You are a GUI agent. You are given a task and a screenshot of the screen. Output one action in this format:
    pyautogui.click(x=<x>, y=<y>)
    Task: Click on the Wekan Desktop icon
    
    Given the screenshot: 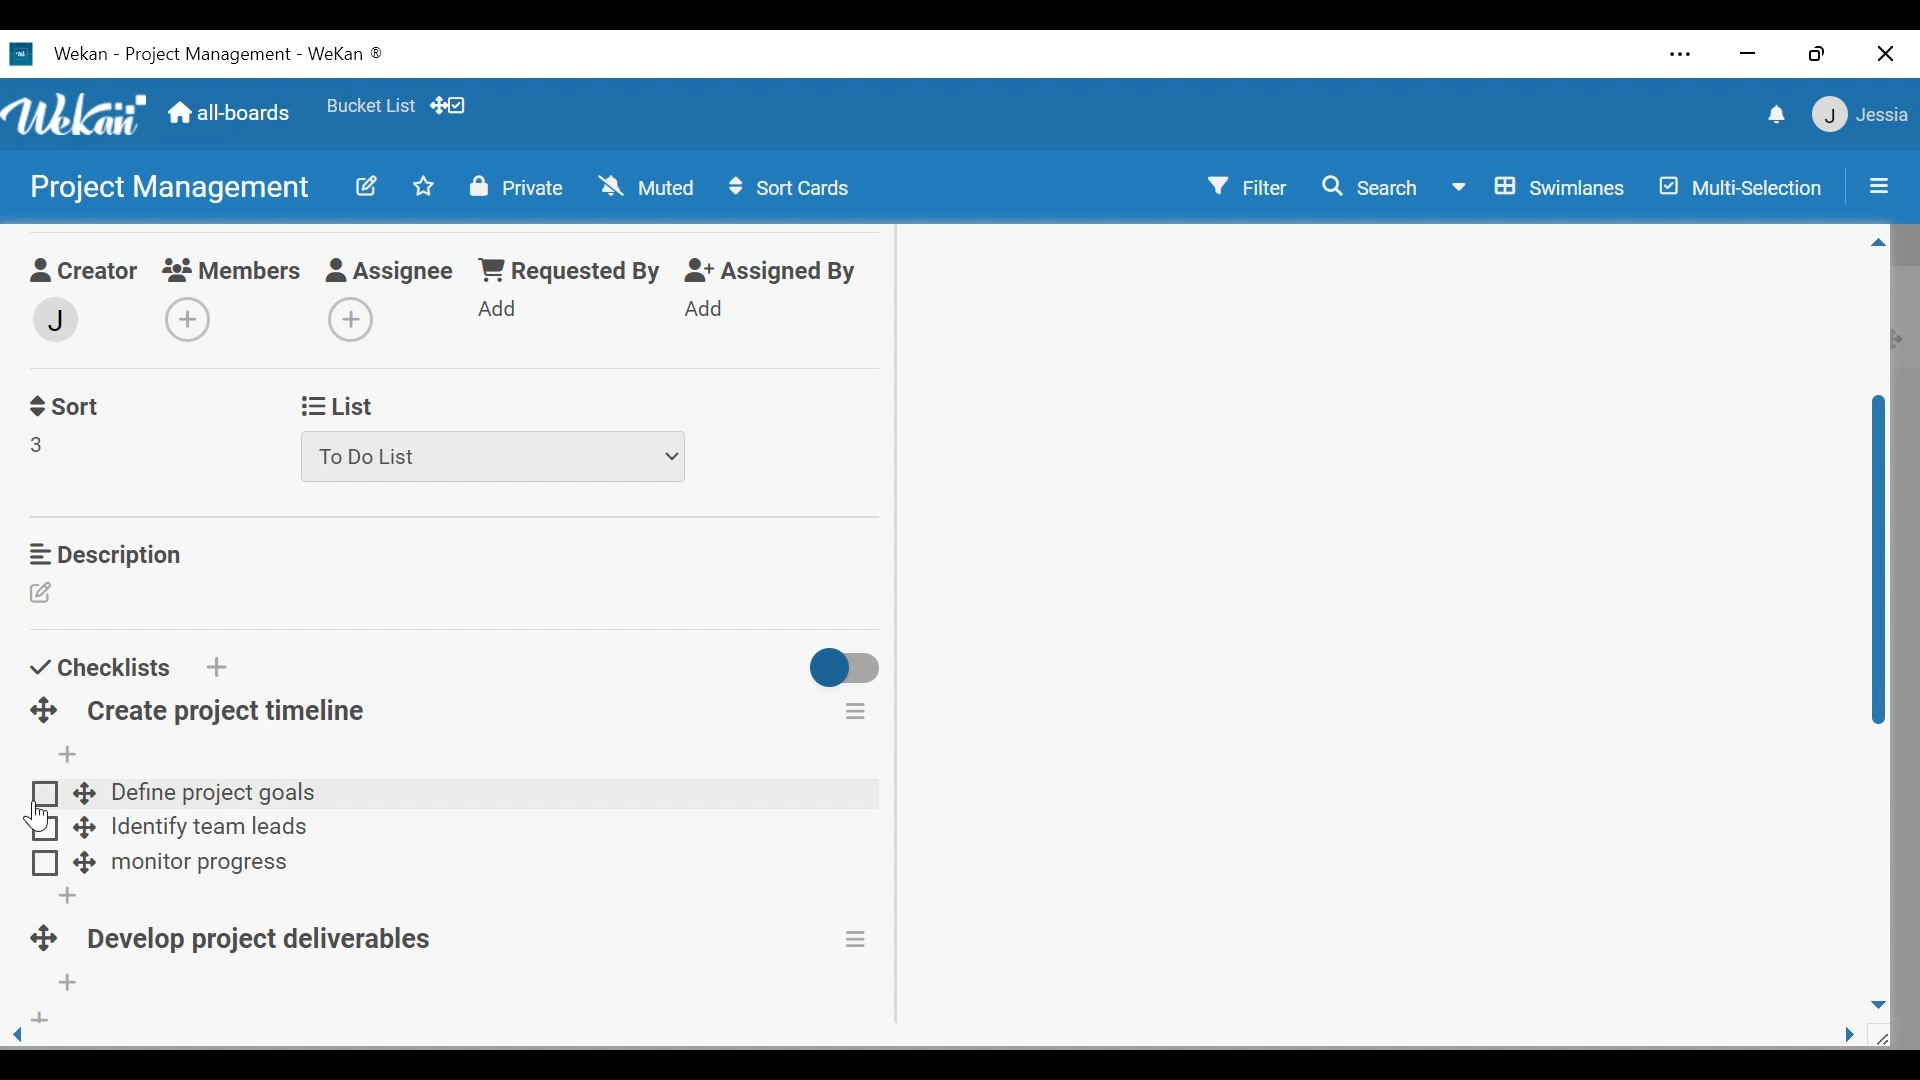 What is the action you would take?
    pyautogui.click(x=212, y=57)
    